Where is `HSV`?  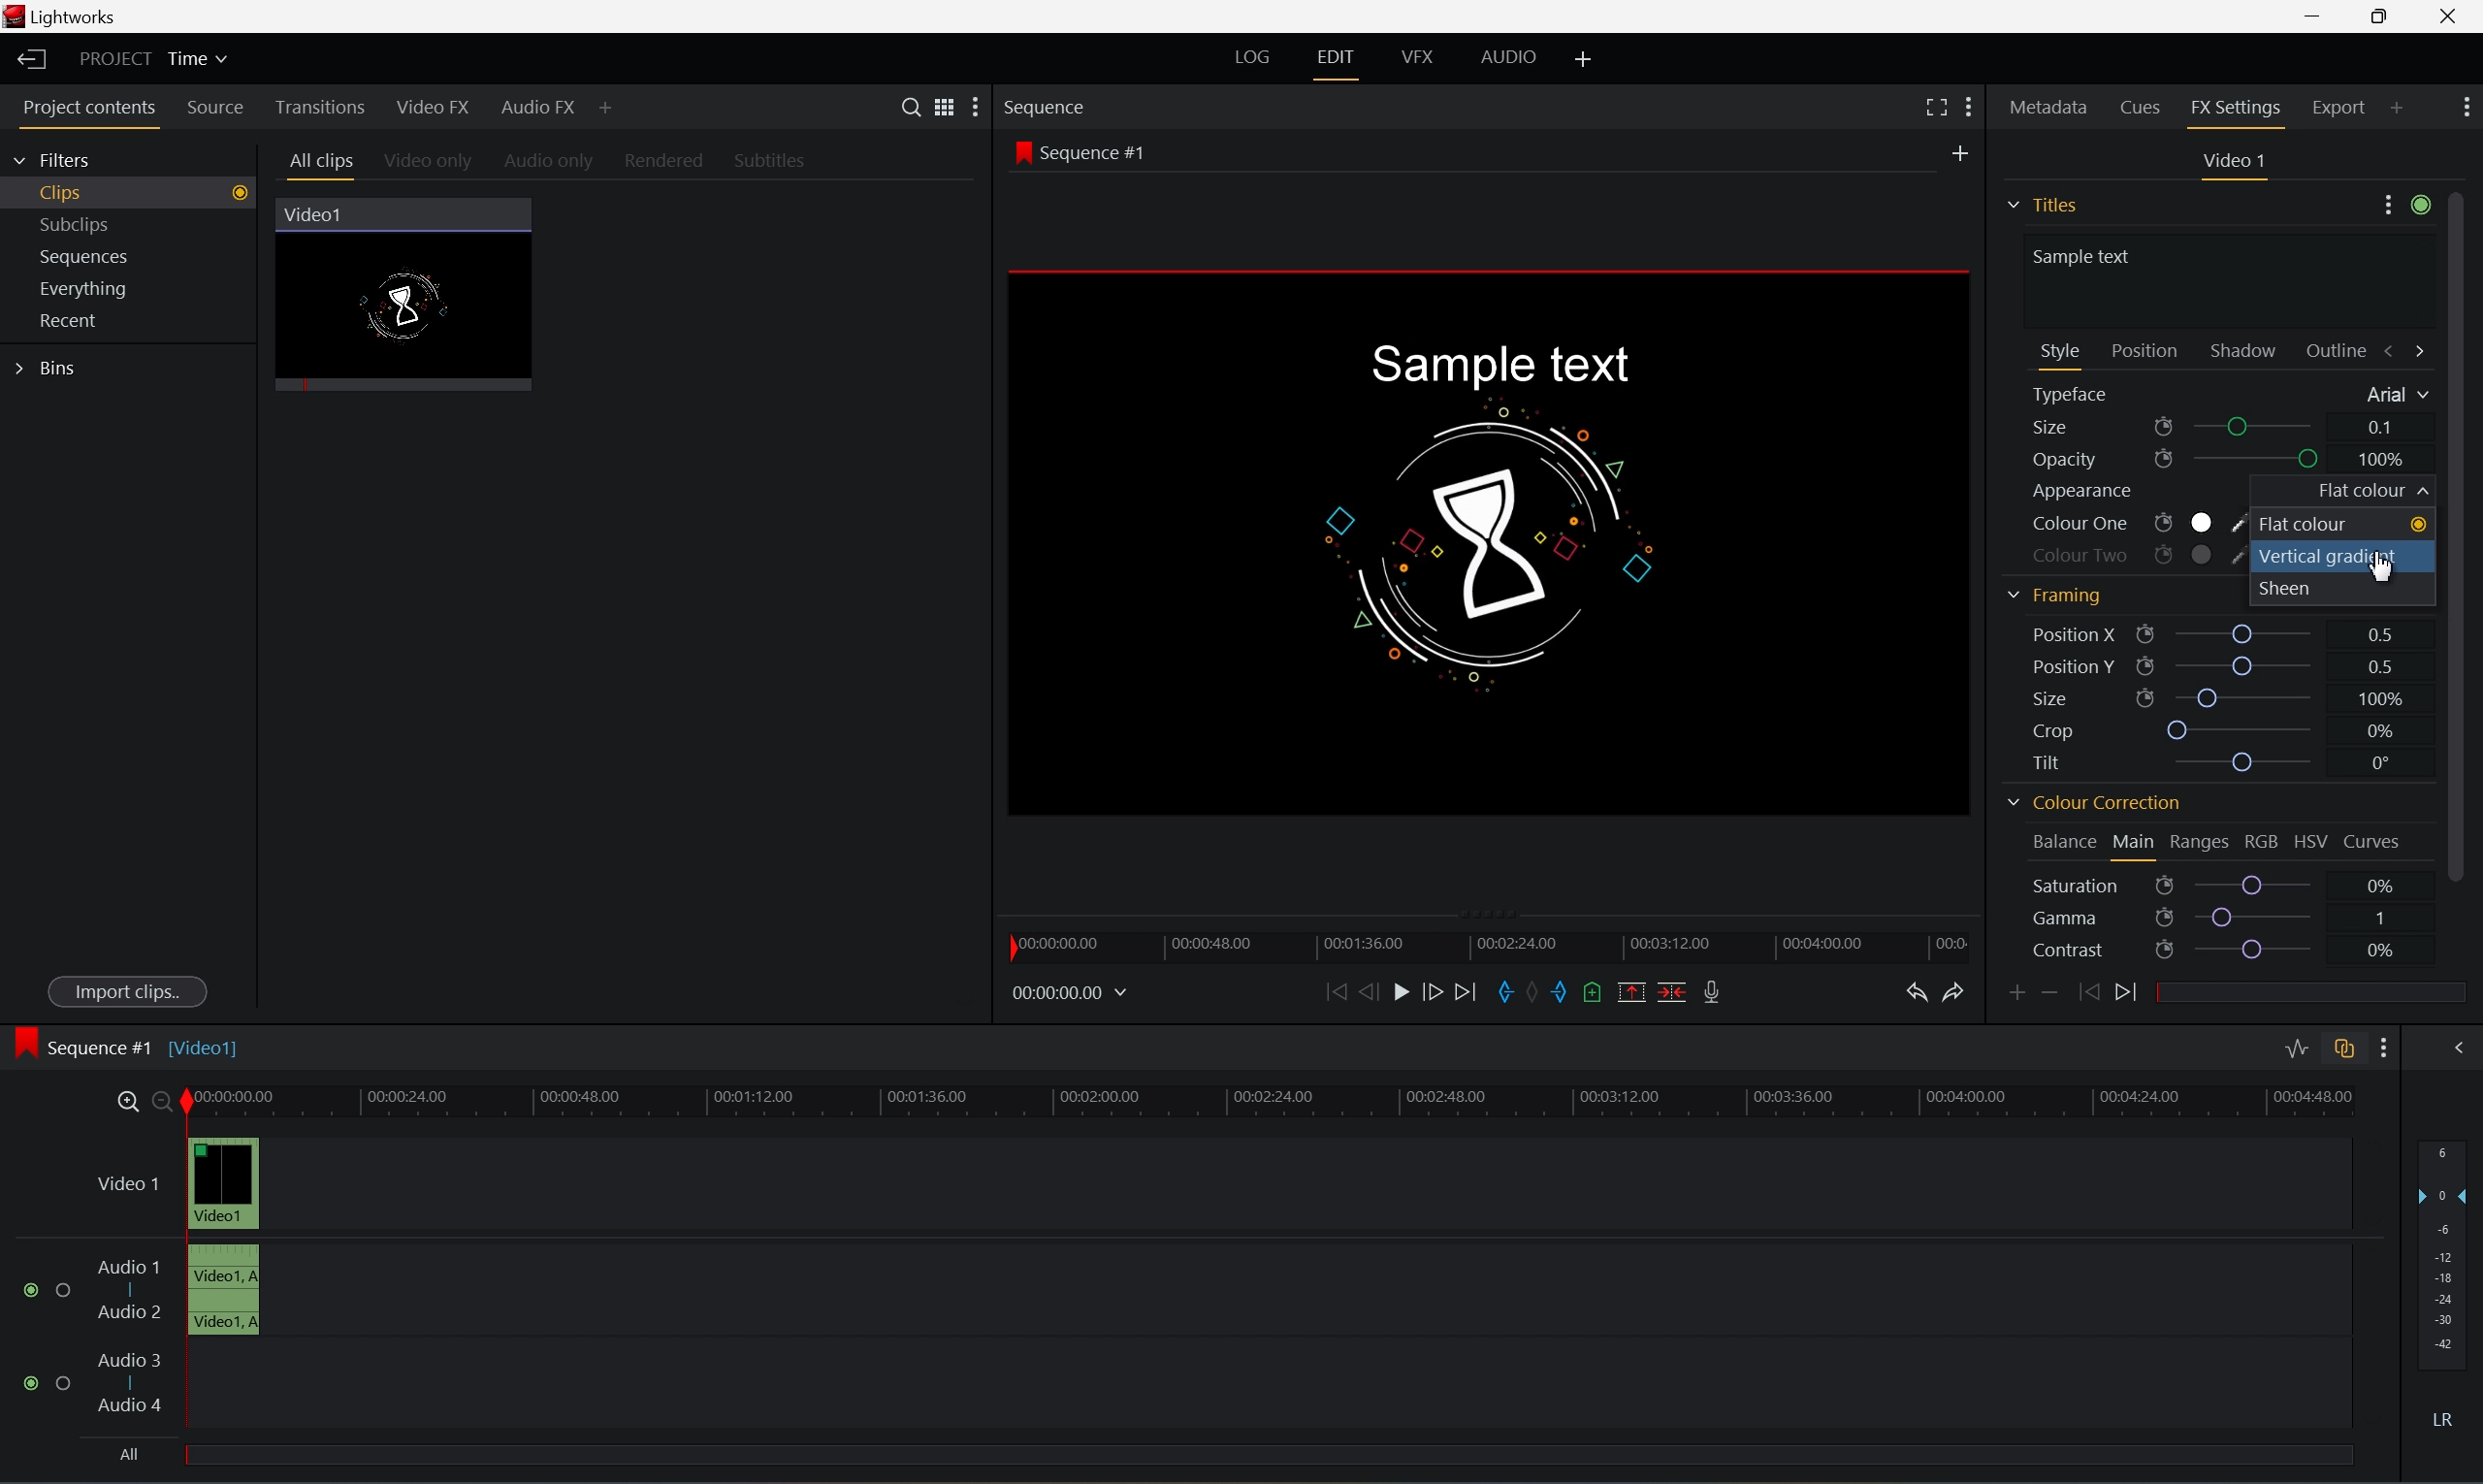
HSV is located at coordinates (2308, 843).